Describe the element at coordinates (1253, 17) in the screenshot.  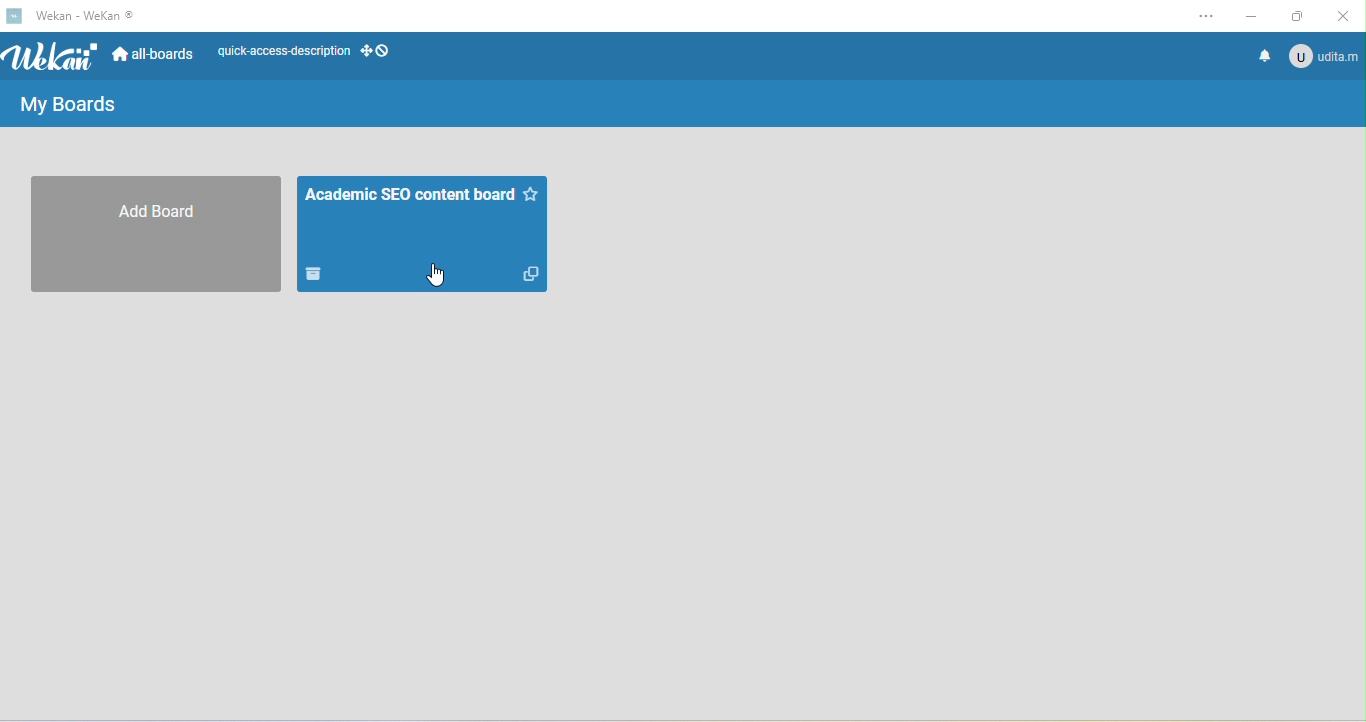
I see `minimize` at that location.